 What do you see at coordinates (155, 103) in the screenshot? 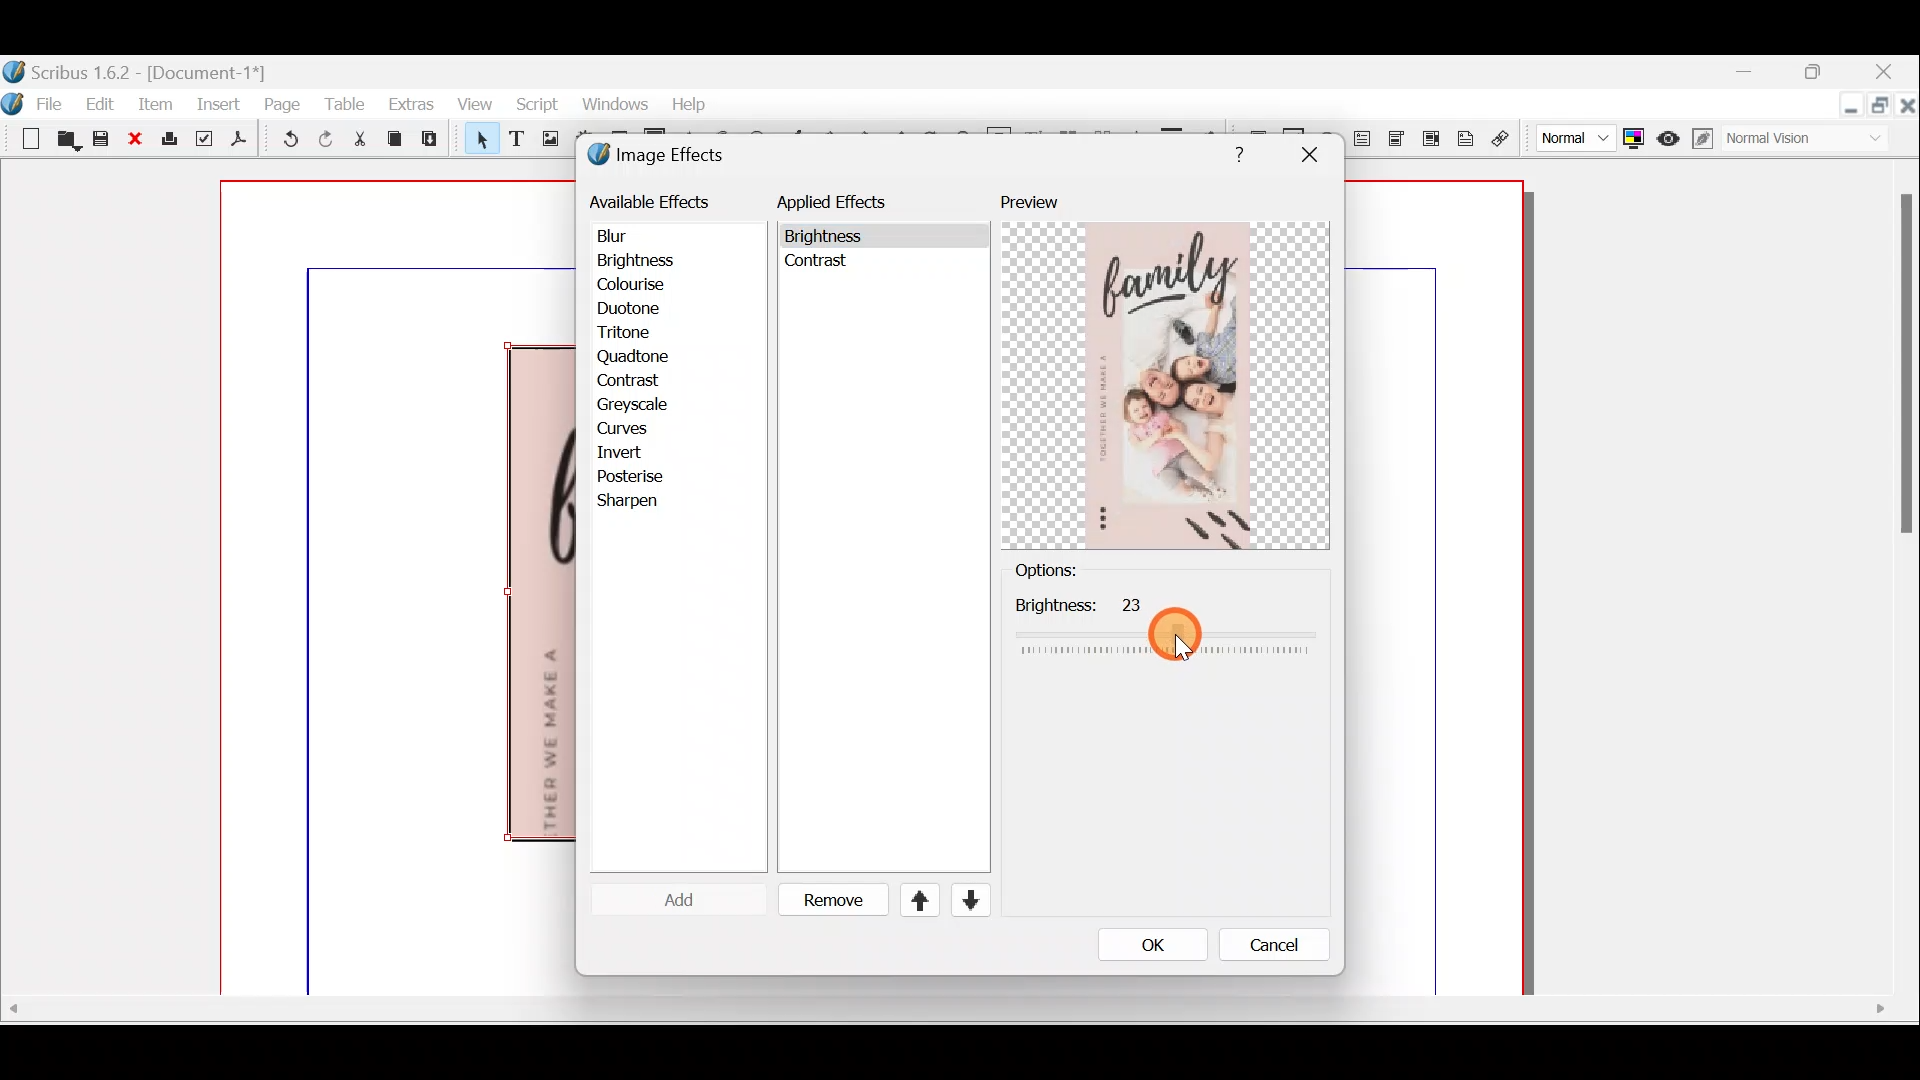
I see `Item` at bounding box center [155, 103].